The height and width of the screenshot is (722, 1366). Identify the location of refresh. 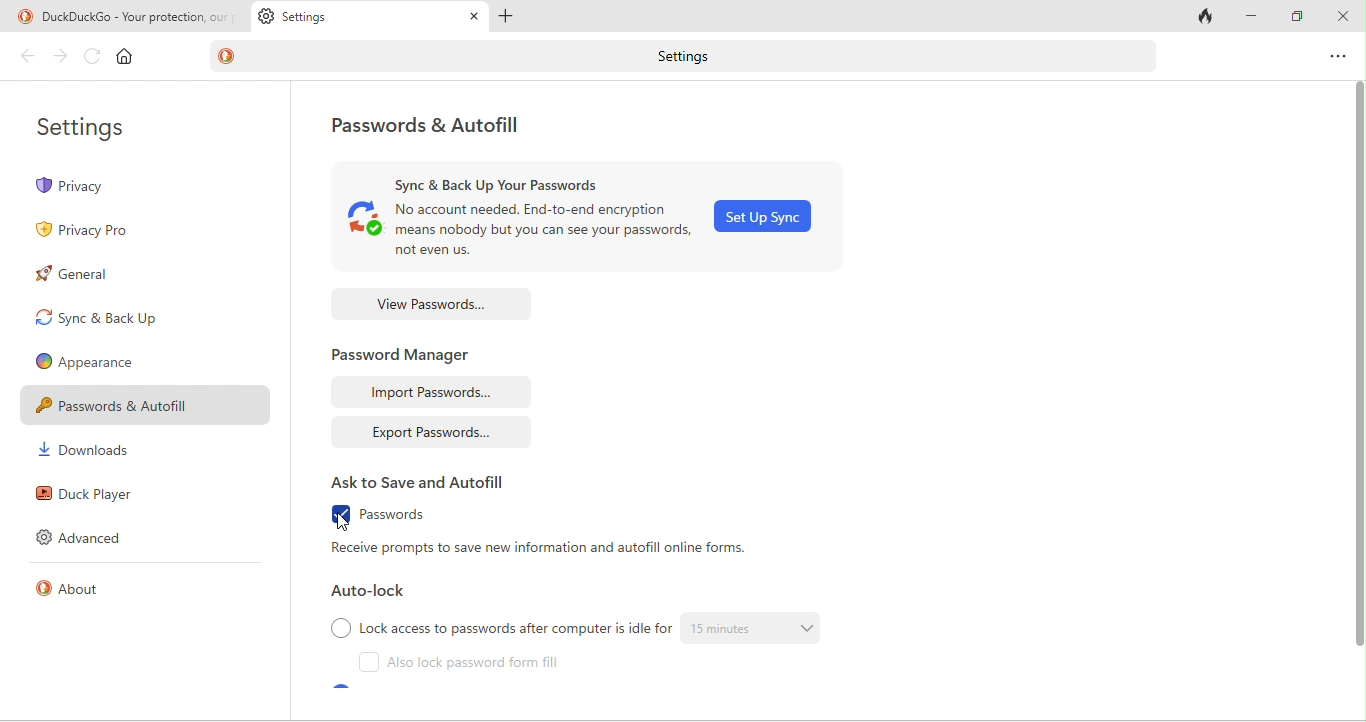
(93, 56).